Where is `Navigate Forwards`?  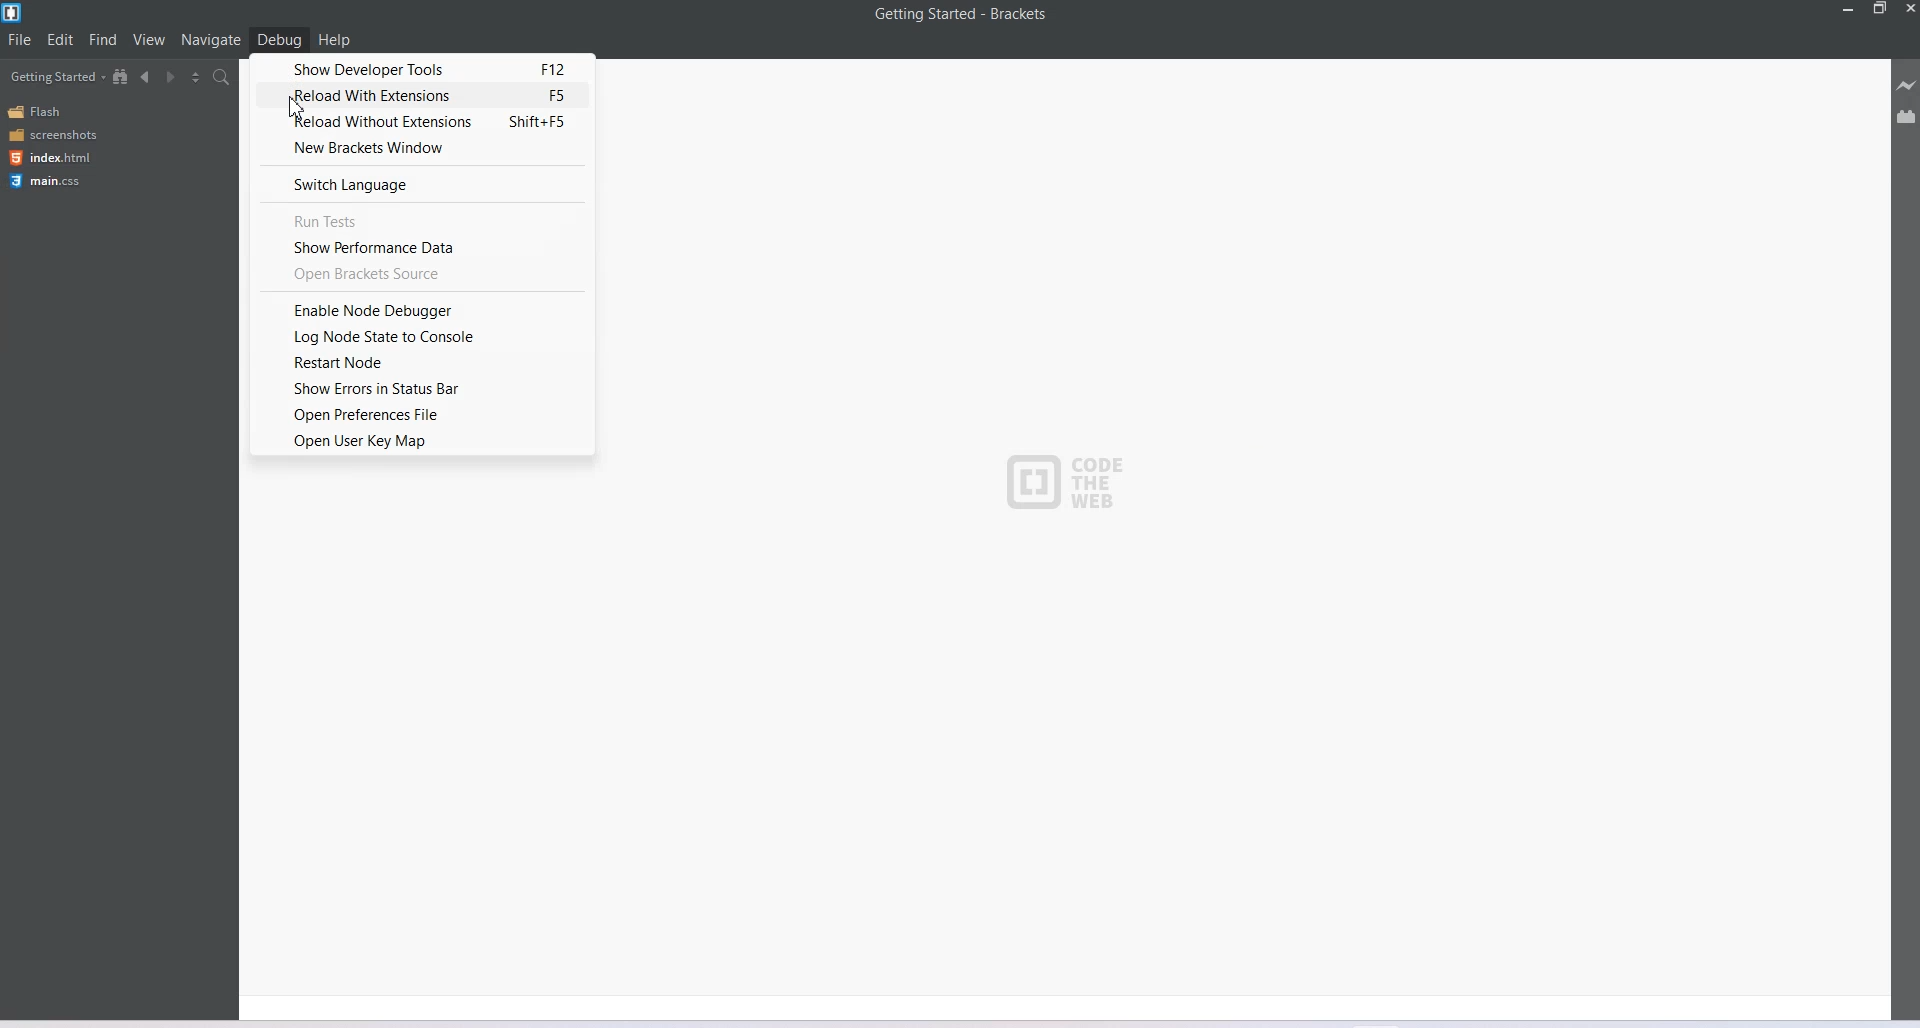 Navigate Forwards is located at coordinates (171, 78).